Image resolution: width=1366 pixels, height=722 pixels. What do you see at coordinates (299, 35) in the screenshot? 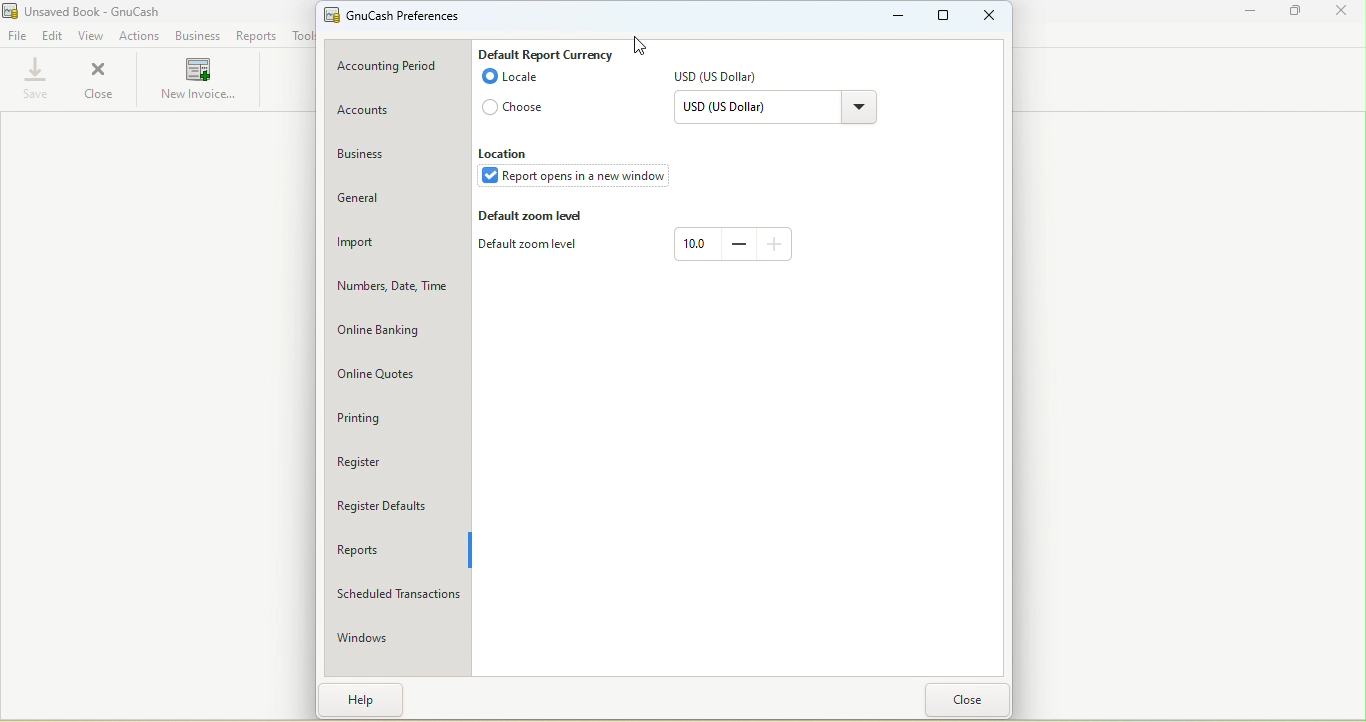
I see `Tools` at bounding box center [299, 35].